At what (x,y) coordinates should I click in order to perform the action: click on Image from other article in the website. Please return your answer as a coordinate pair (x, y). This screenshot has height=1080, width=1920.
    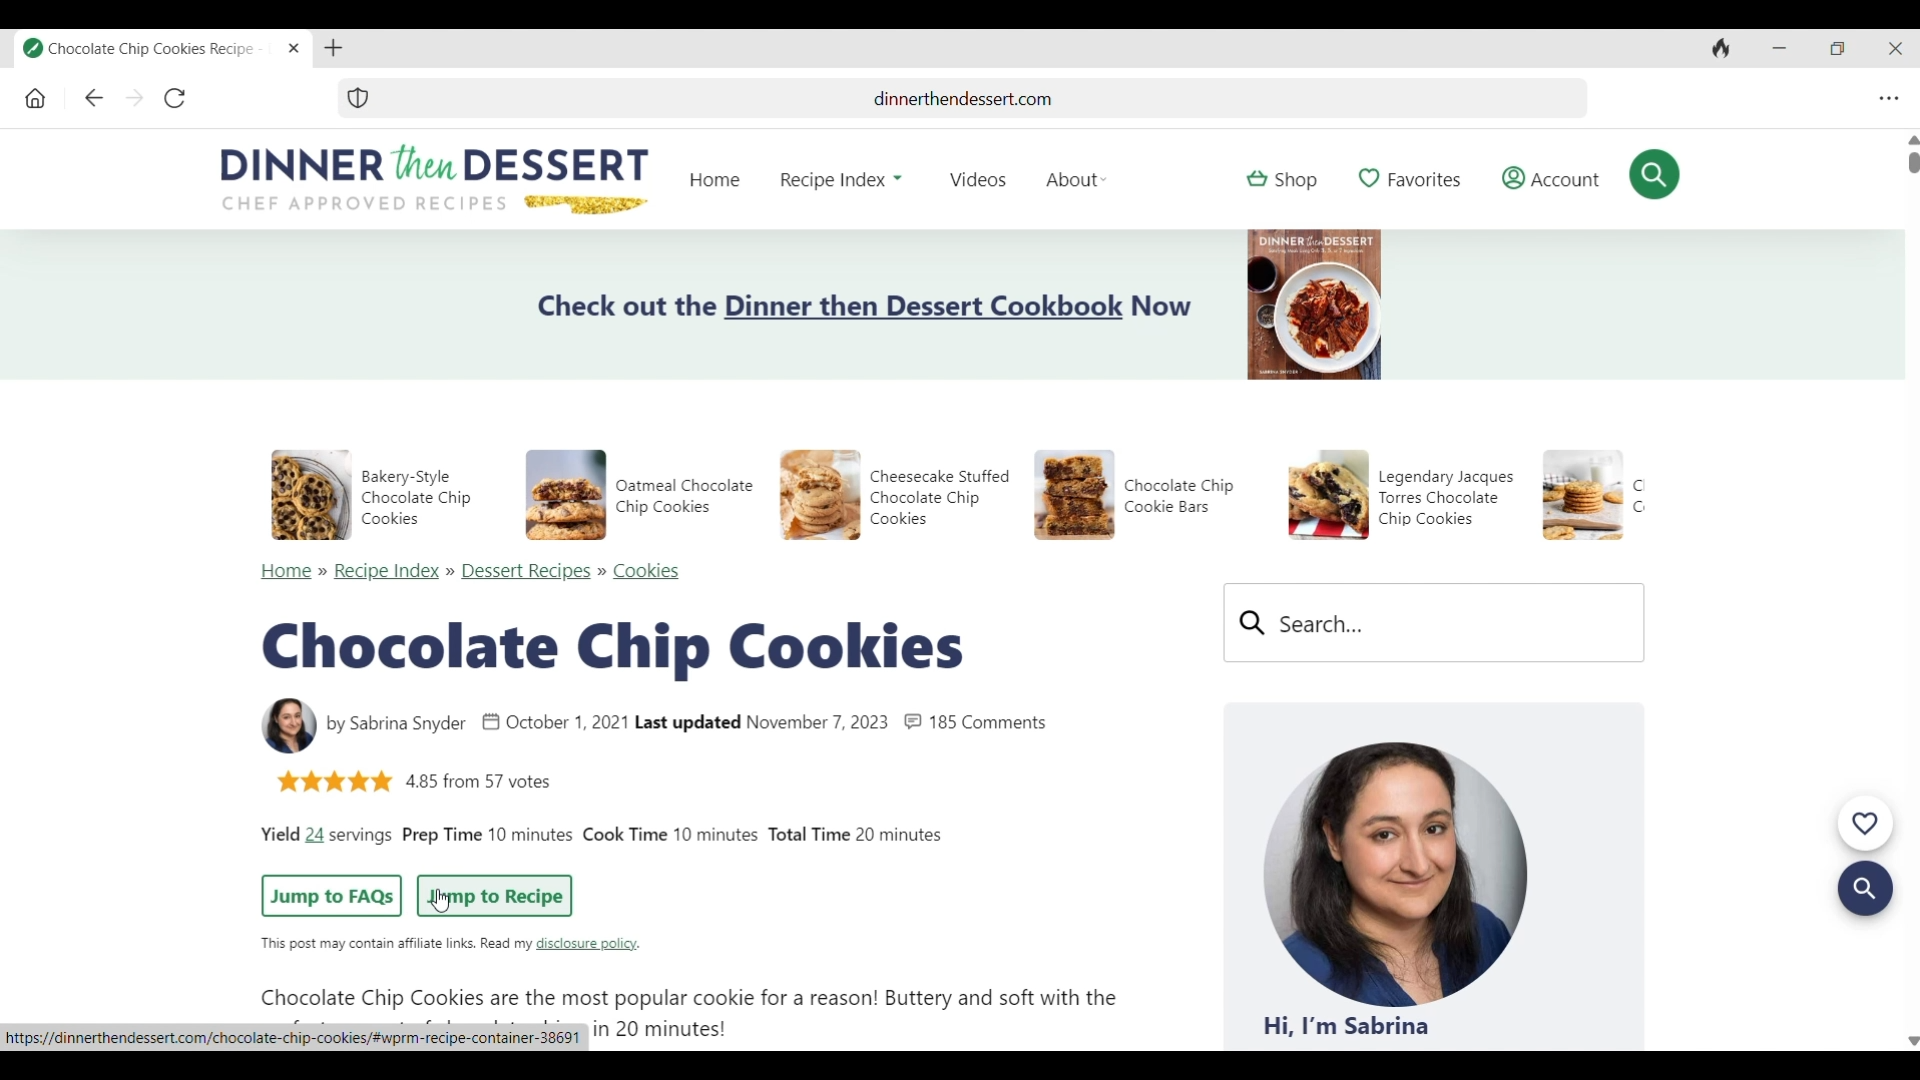
    Looking at the image, I should click on (1583, 495).